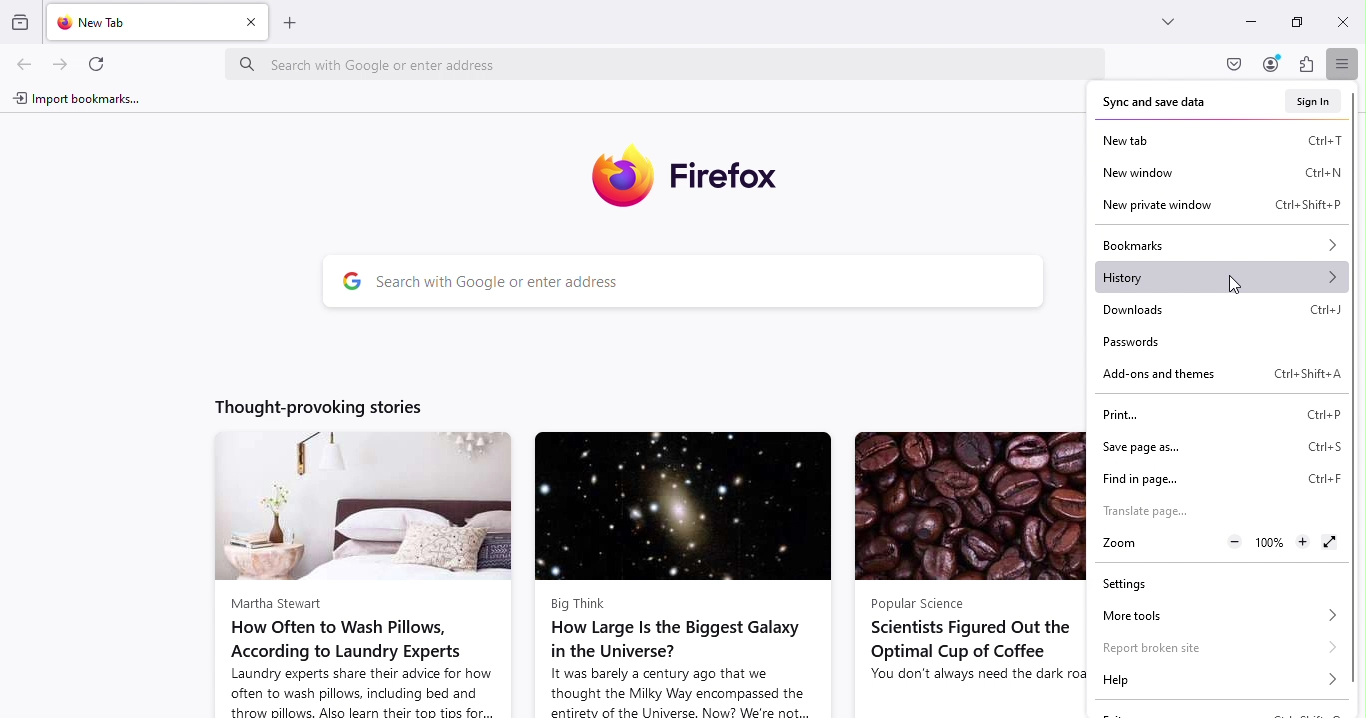  Describe the element at coordinates (1216, 680) in the screenshot. I see `help` at that location.